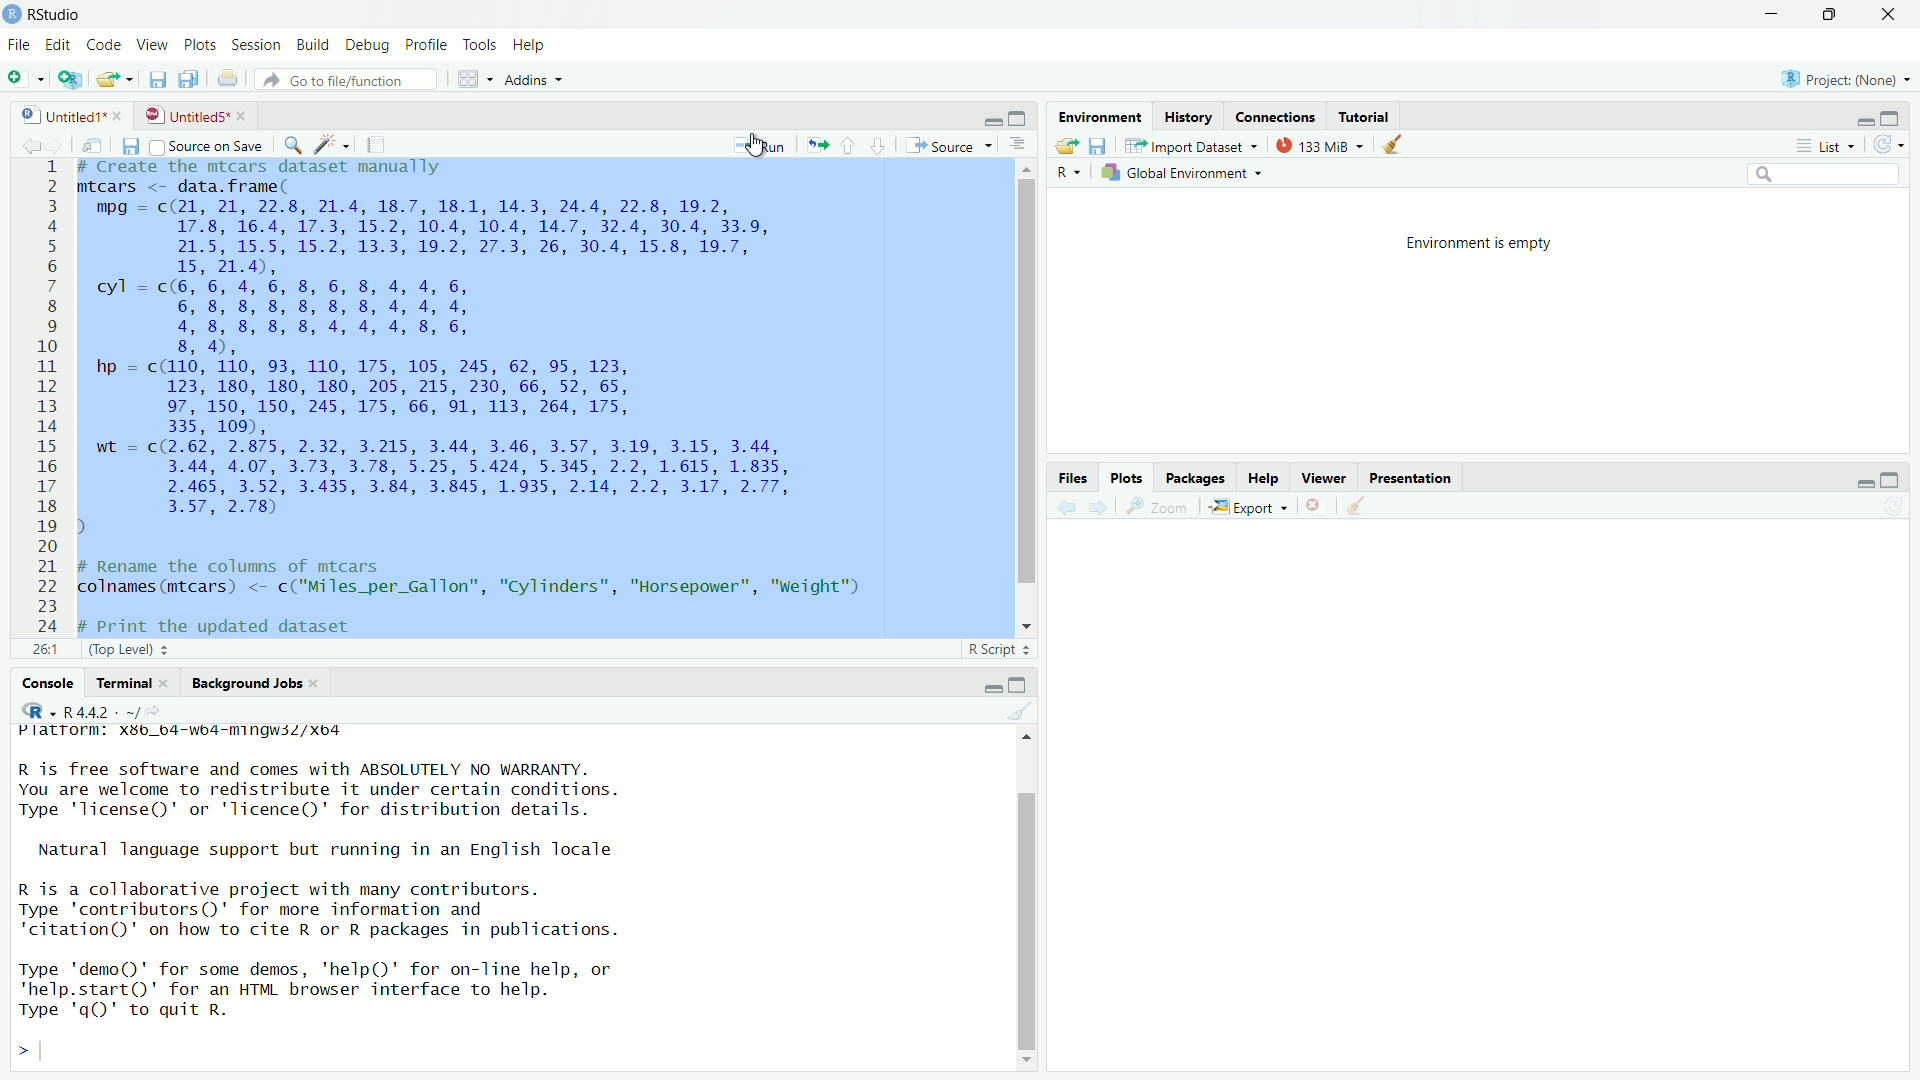 The height and width of the screenshot is (1080, 1920). What do you see at coordinates (1481, 241) in the screenshot?
I see `Environment is empty` at bounding box center [1481, 241].